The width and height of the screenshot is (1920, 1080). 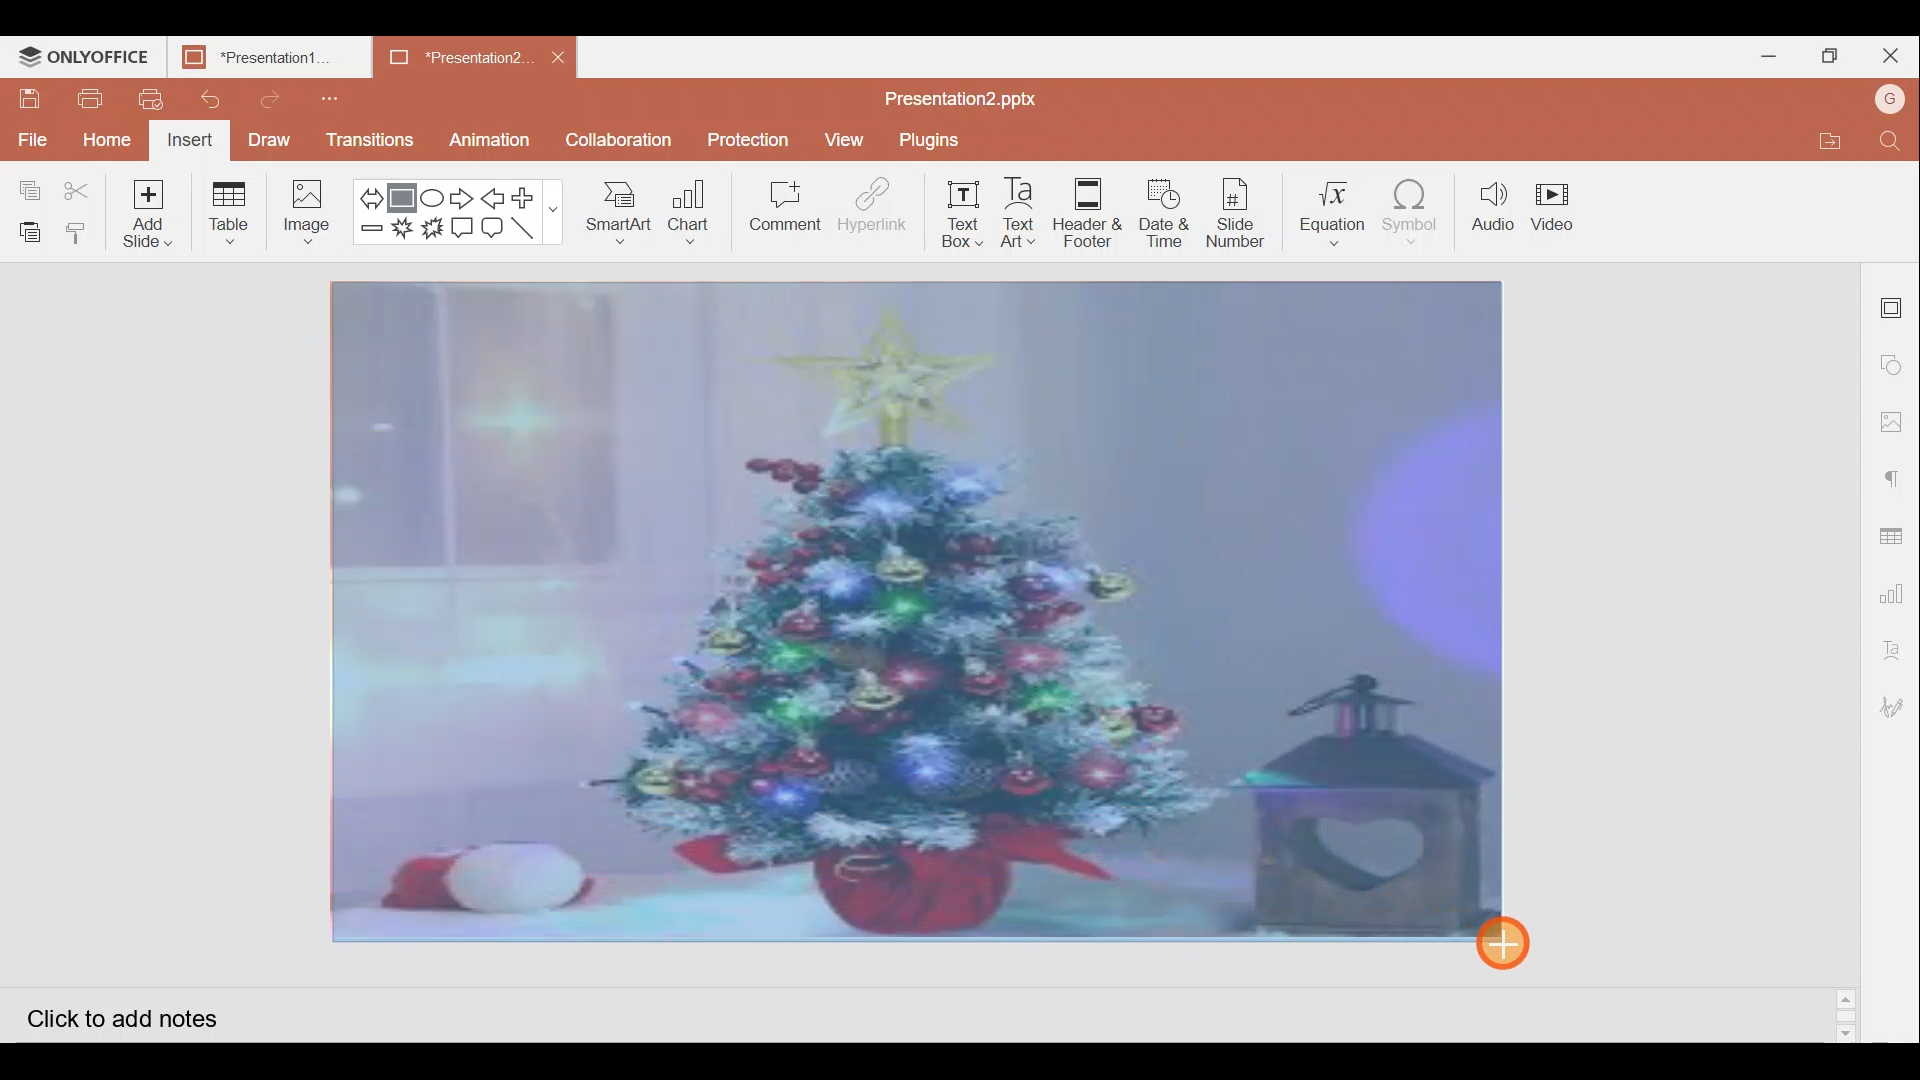 I want to click on Slide number, so click(x=1242, y=211).